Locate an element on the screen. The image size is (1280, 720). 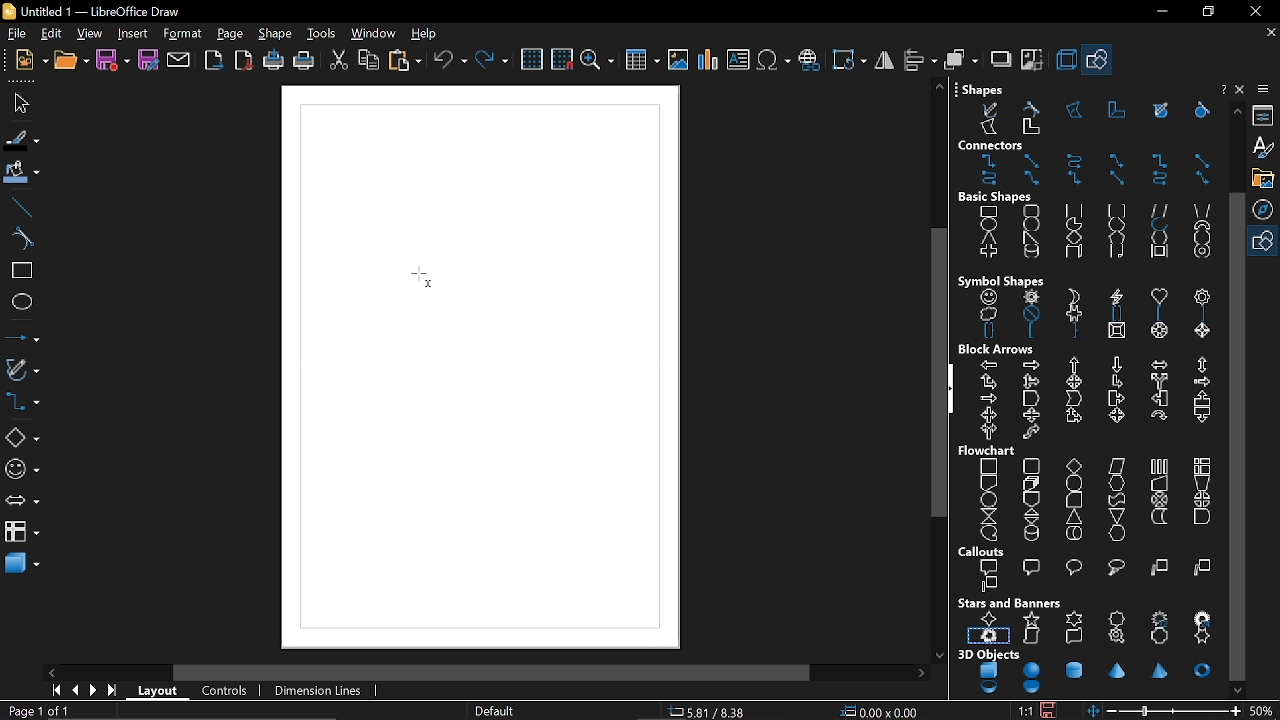
Close is located at coordinates (1221, 89).